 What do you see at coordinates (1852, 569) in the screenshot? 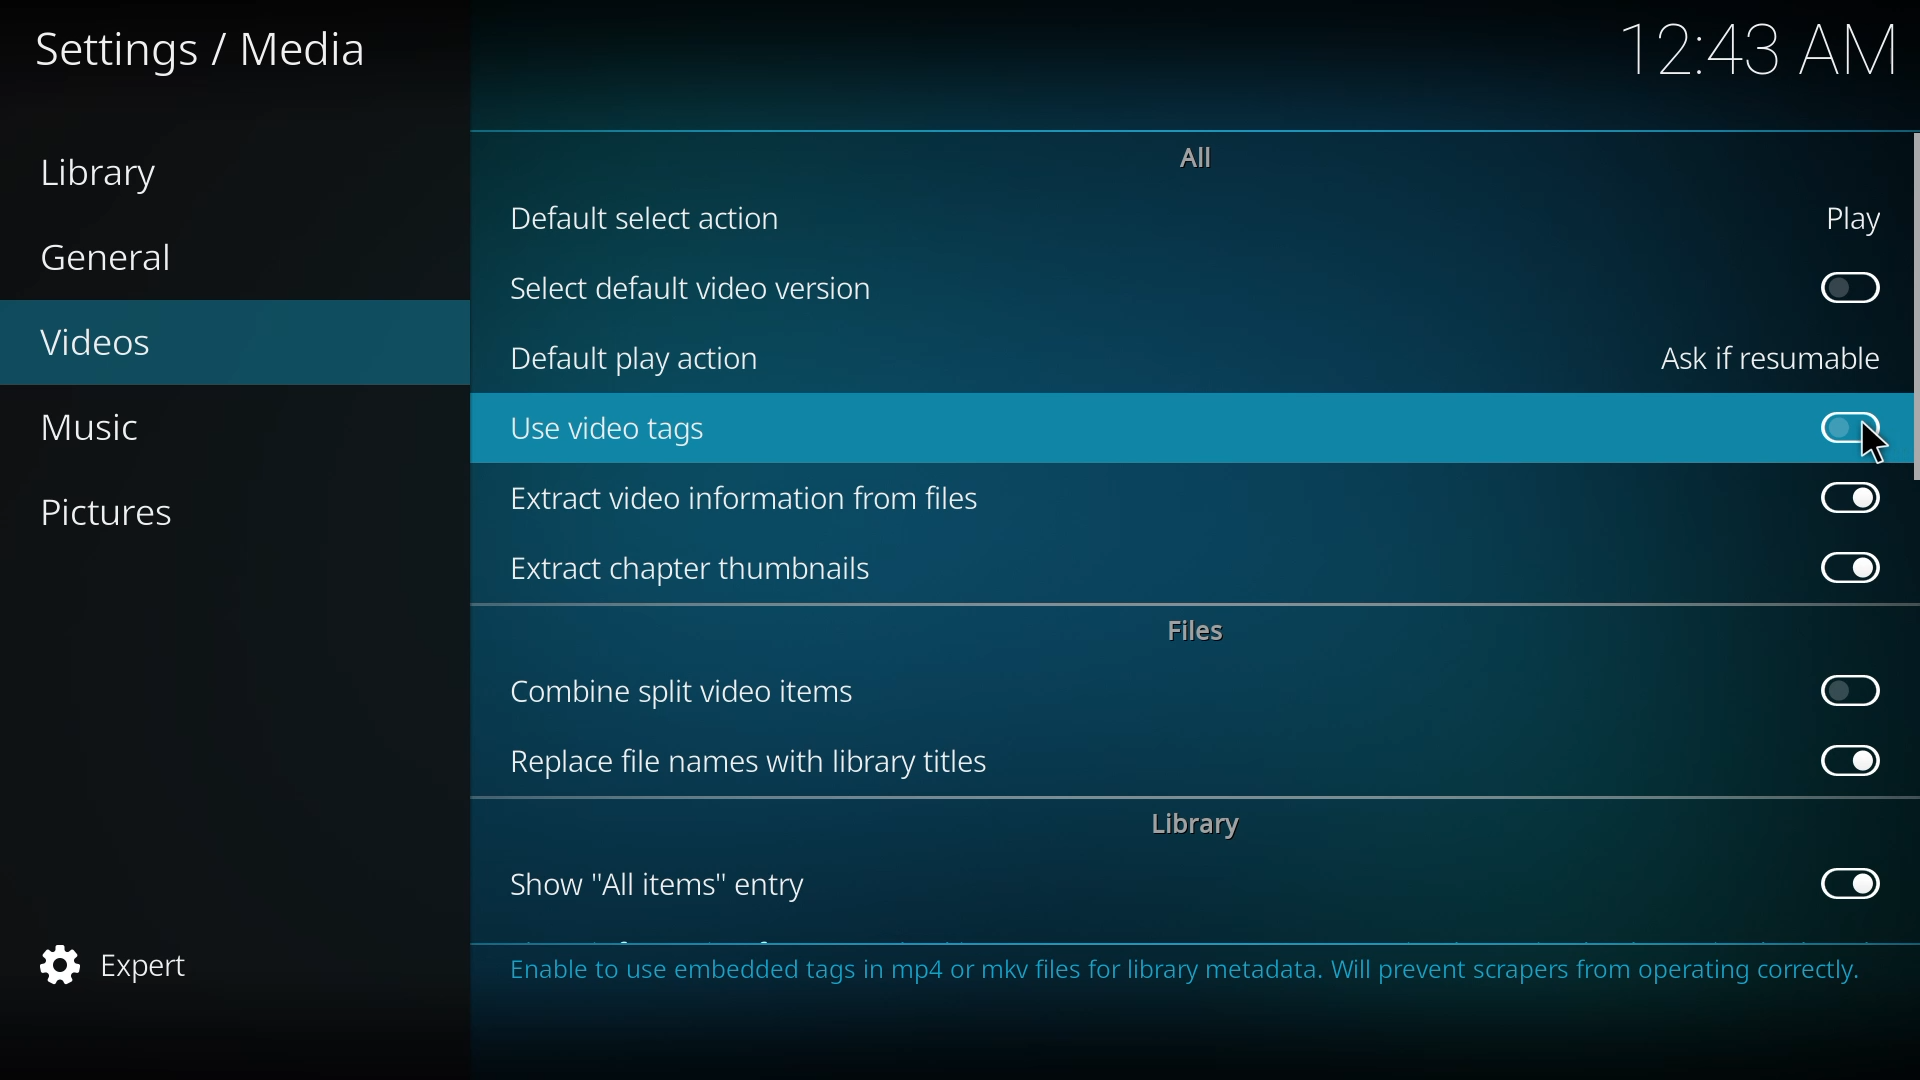
I see `enabled` at bounding box center [1852, 569].